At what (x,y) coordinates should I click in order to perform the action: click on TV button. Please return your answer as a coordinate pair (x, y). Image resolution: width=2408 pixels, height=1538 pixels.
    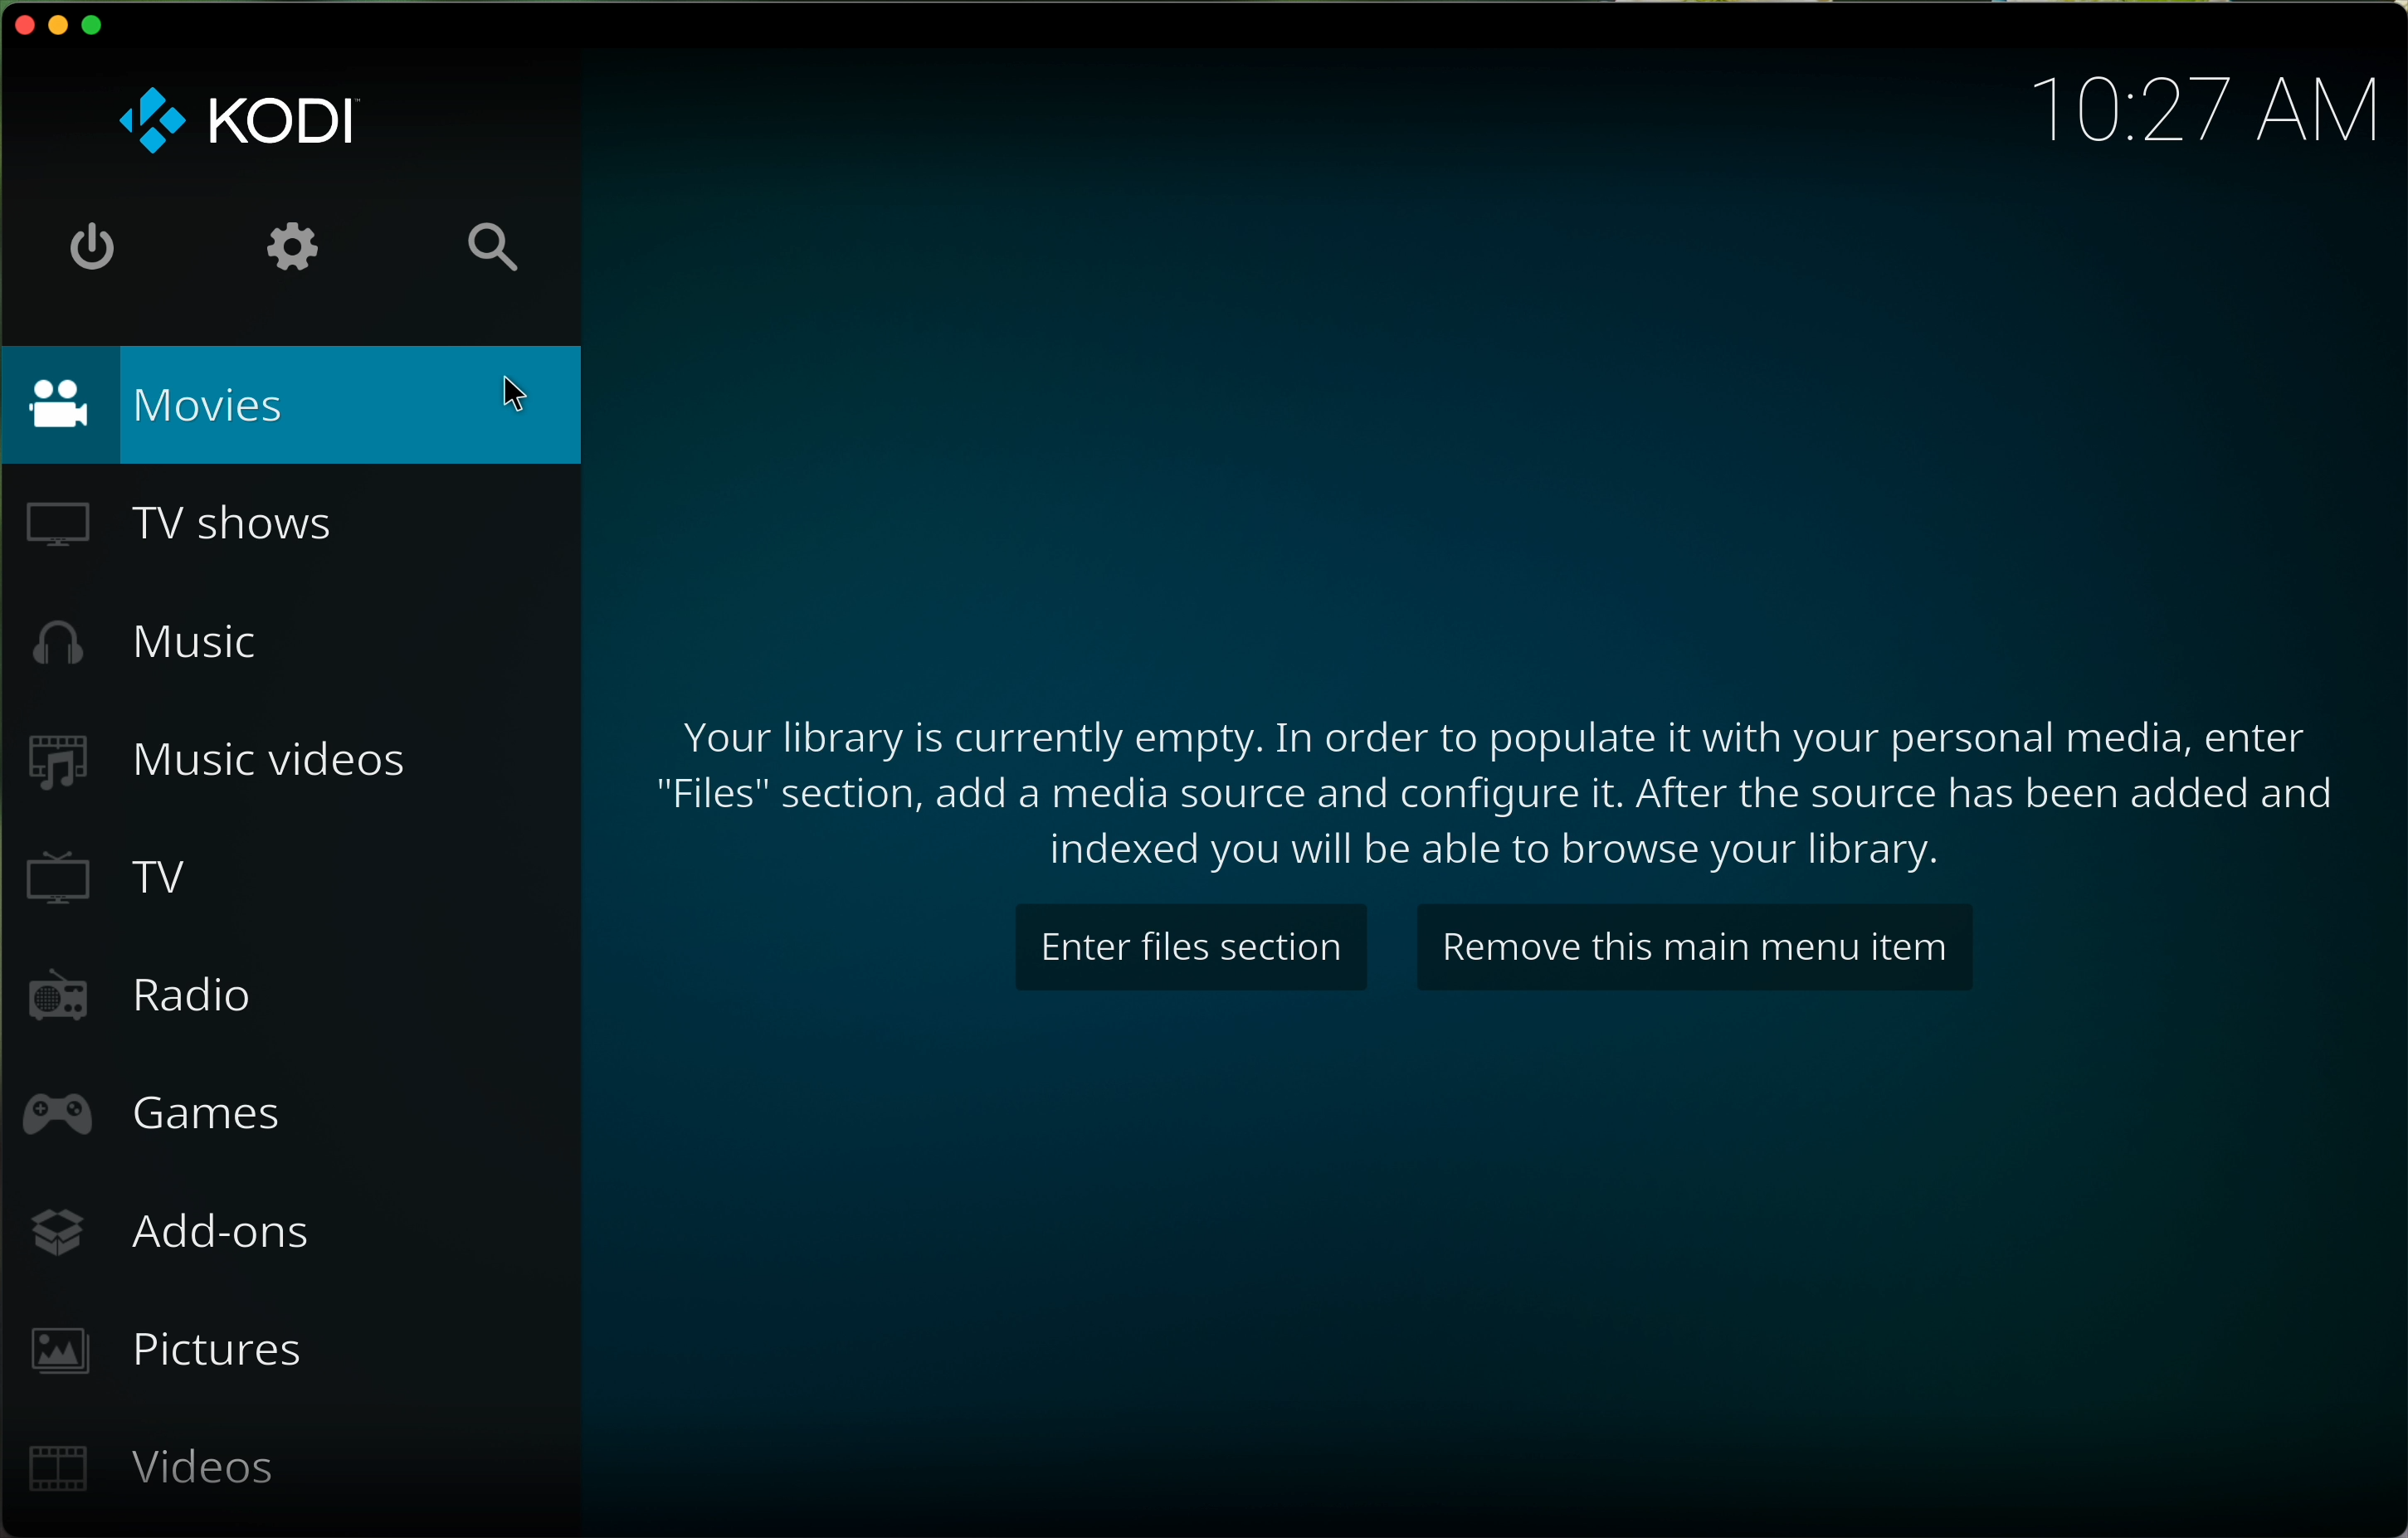
    Looking at the image, I should click on (110, 875).